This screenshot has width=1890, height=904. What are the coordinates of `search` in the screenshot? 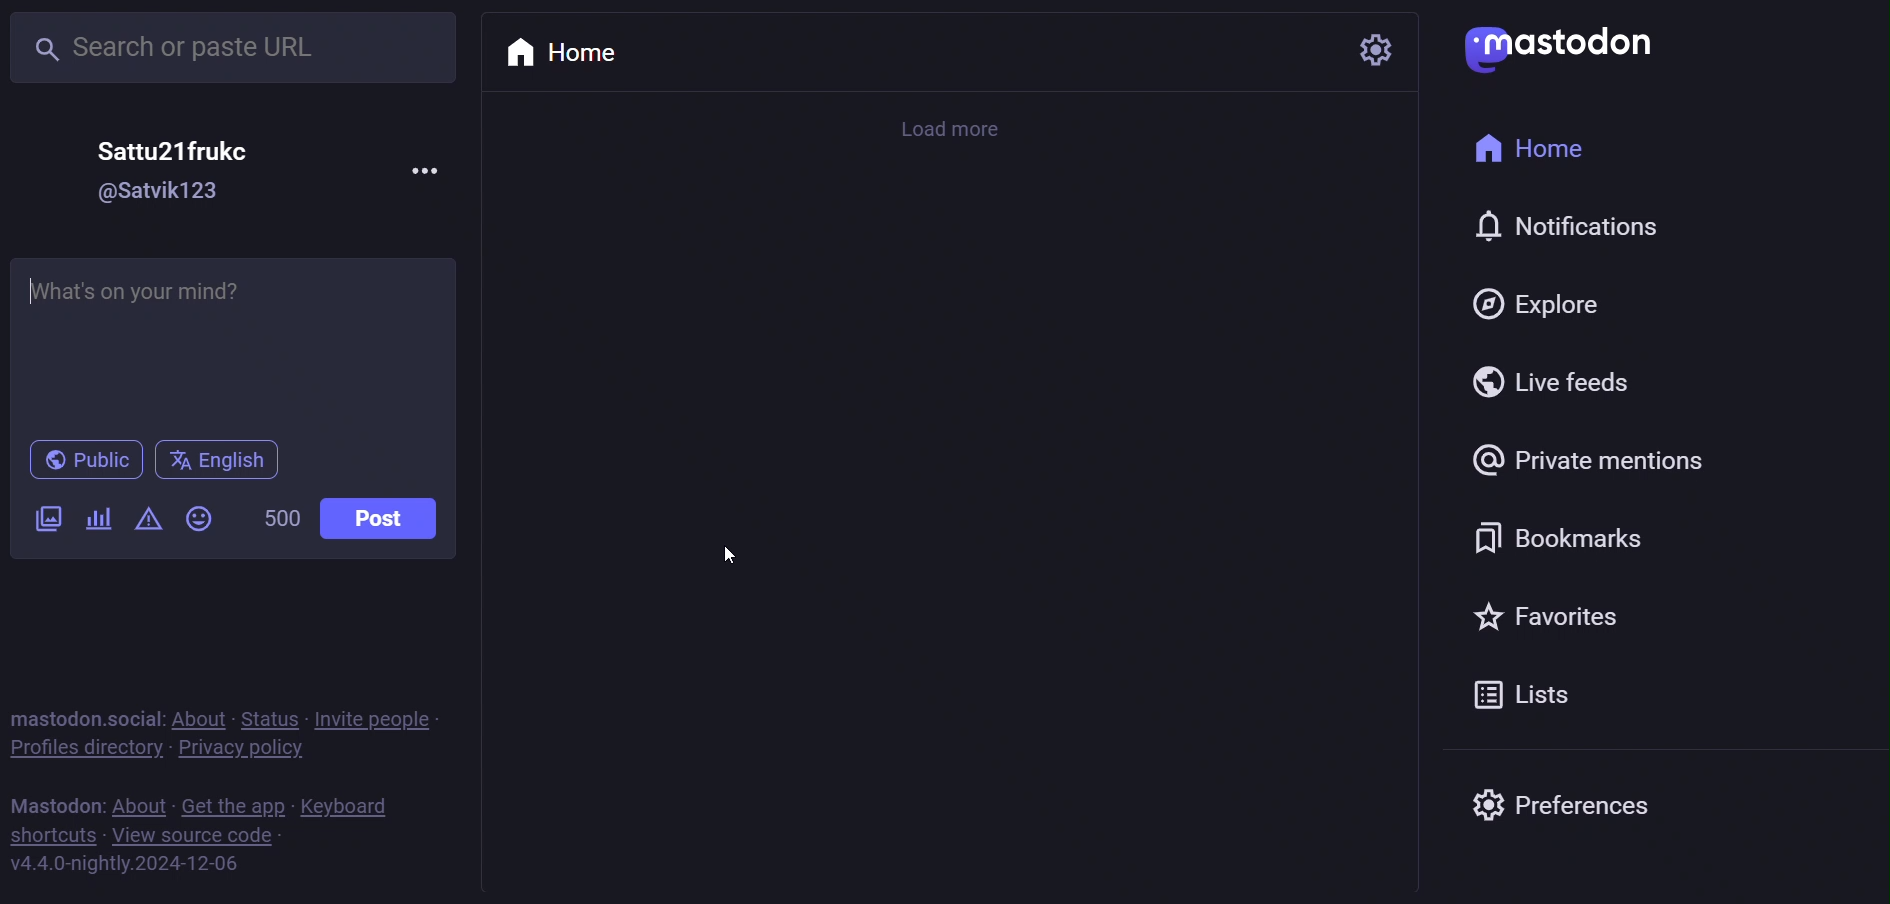 It's located at (236, 50).